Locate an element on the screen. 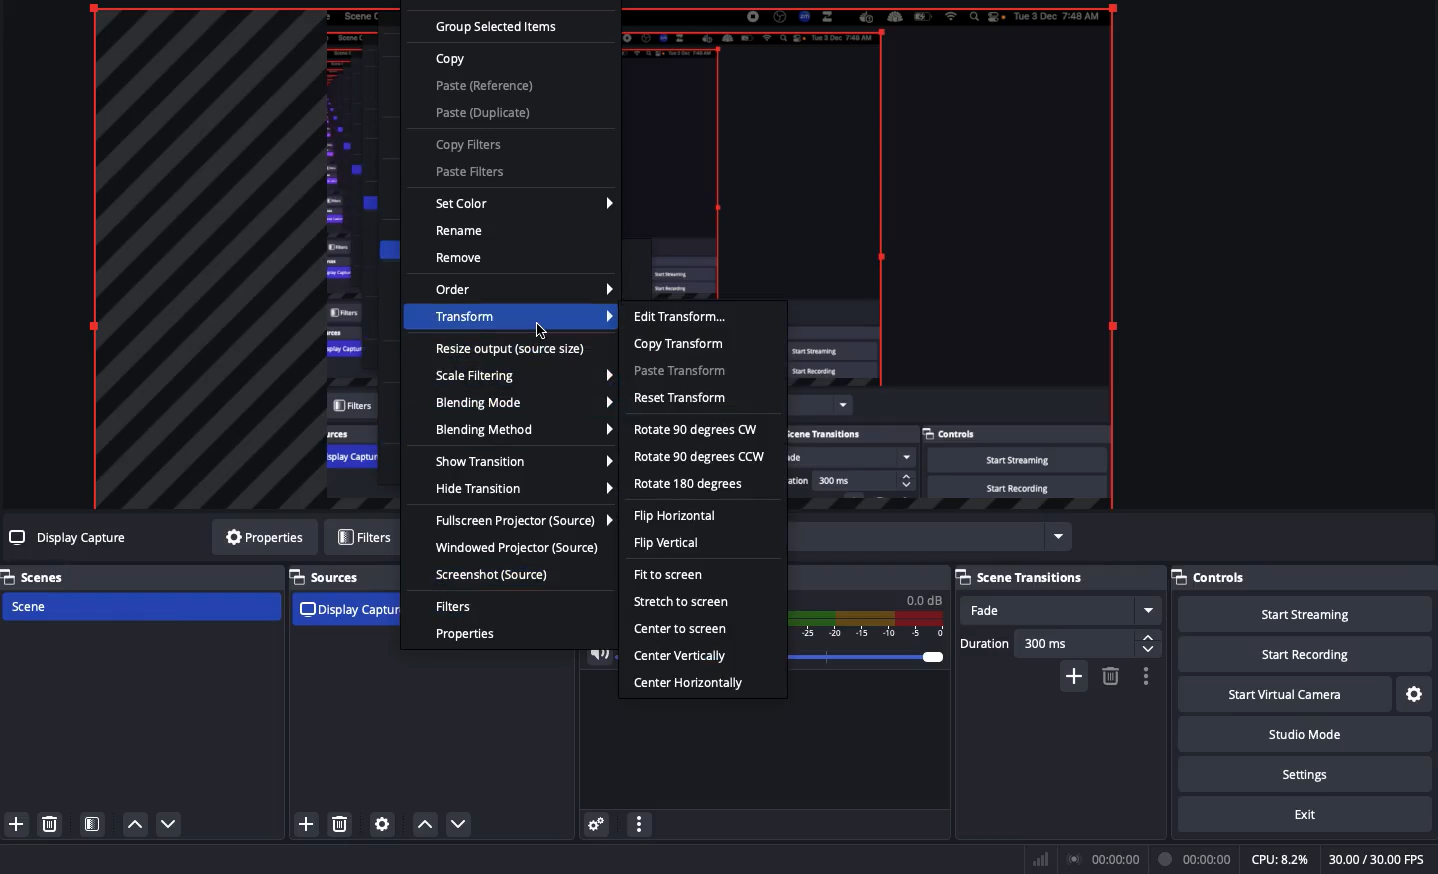 The image size is (1438, 874). Advanced audio properties is located at coordinates (599, 823).